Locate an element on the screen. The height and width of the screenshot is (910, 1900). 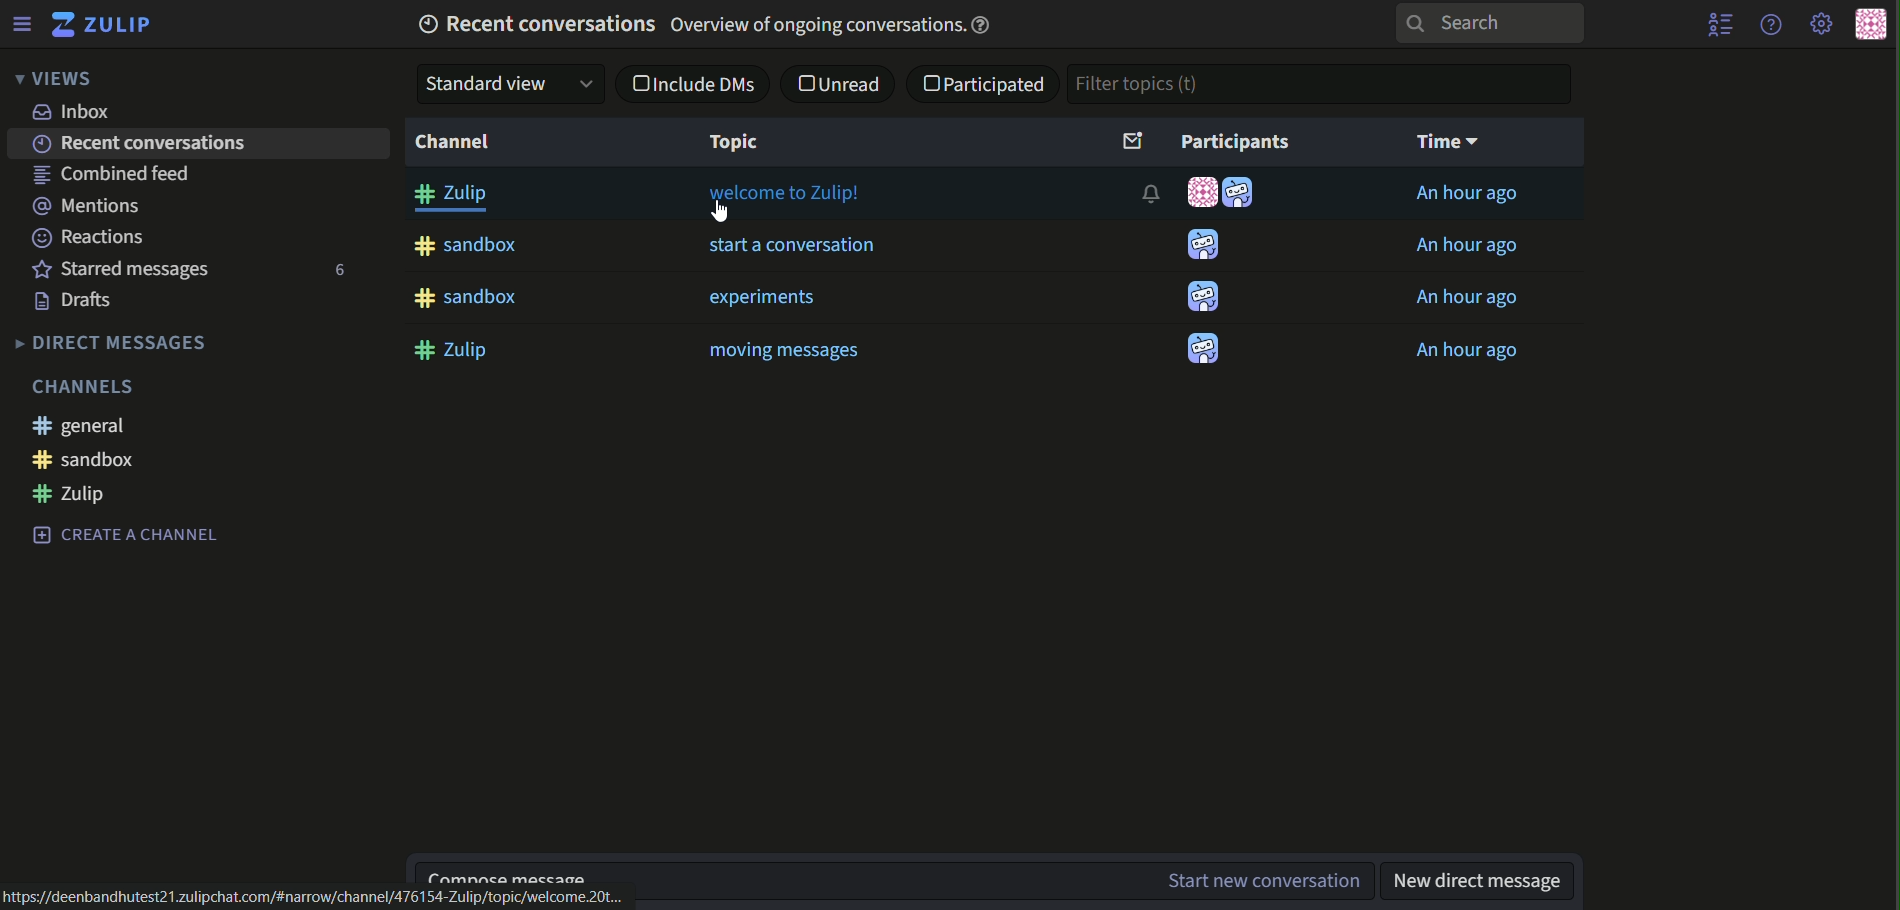
icon is located at coordinates (1202, 193).